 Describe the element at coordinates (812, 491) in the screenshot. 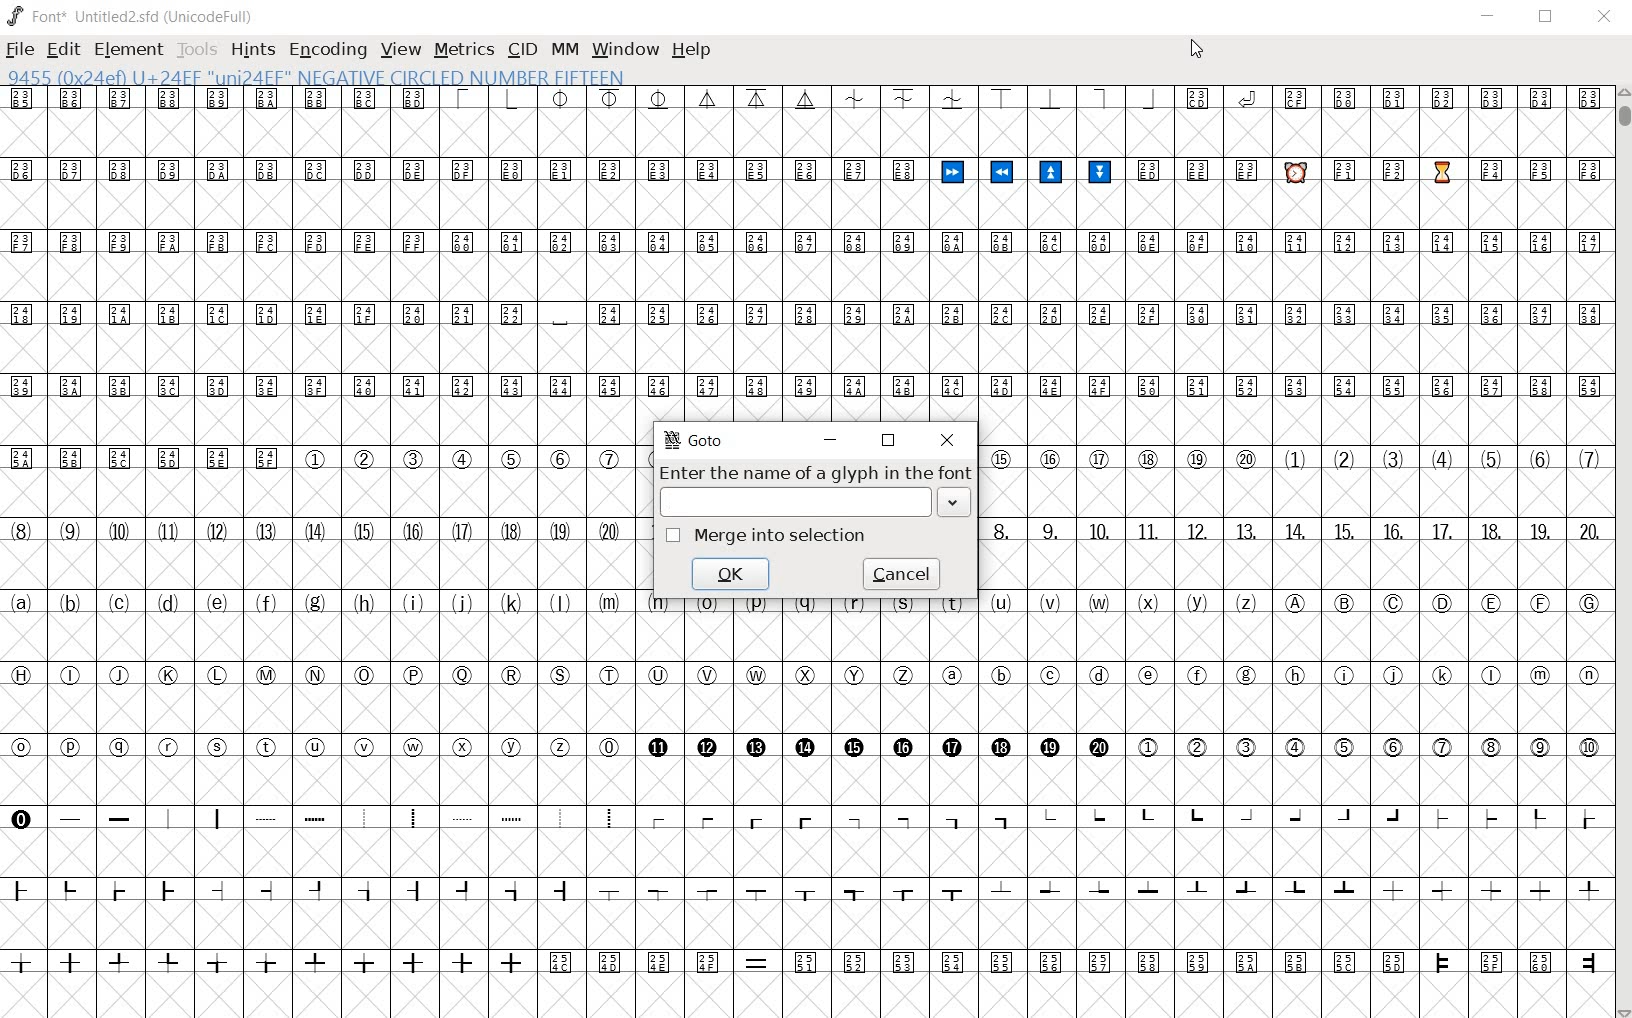

I see `Enter the name of a glyph in the font` at that location.